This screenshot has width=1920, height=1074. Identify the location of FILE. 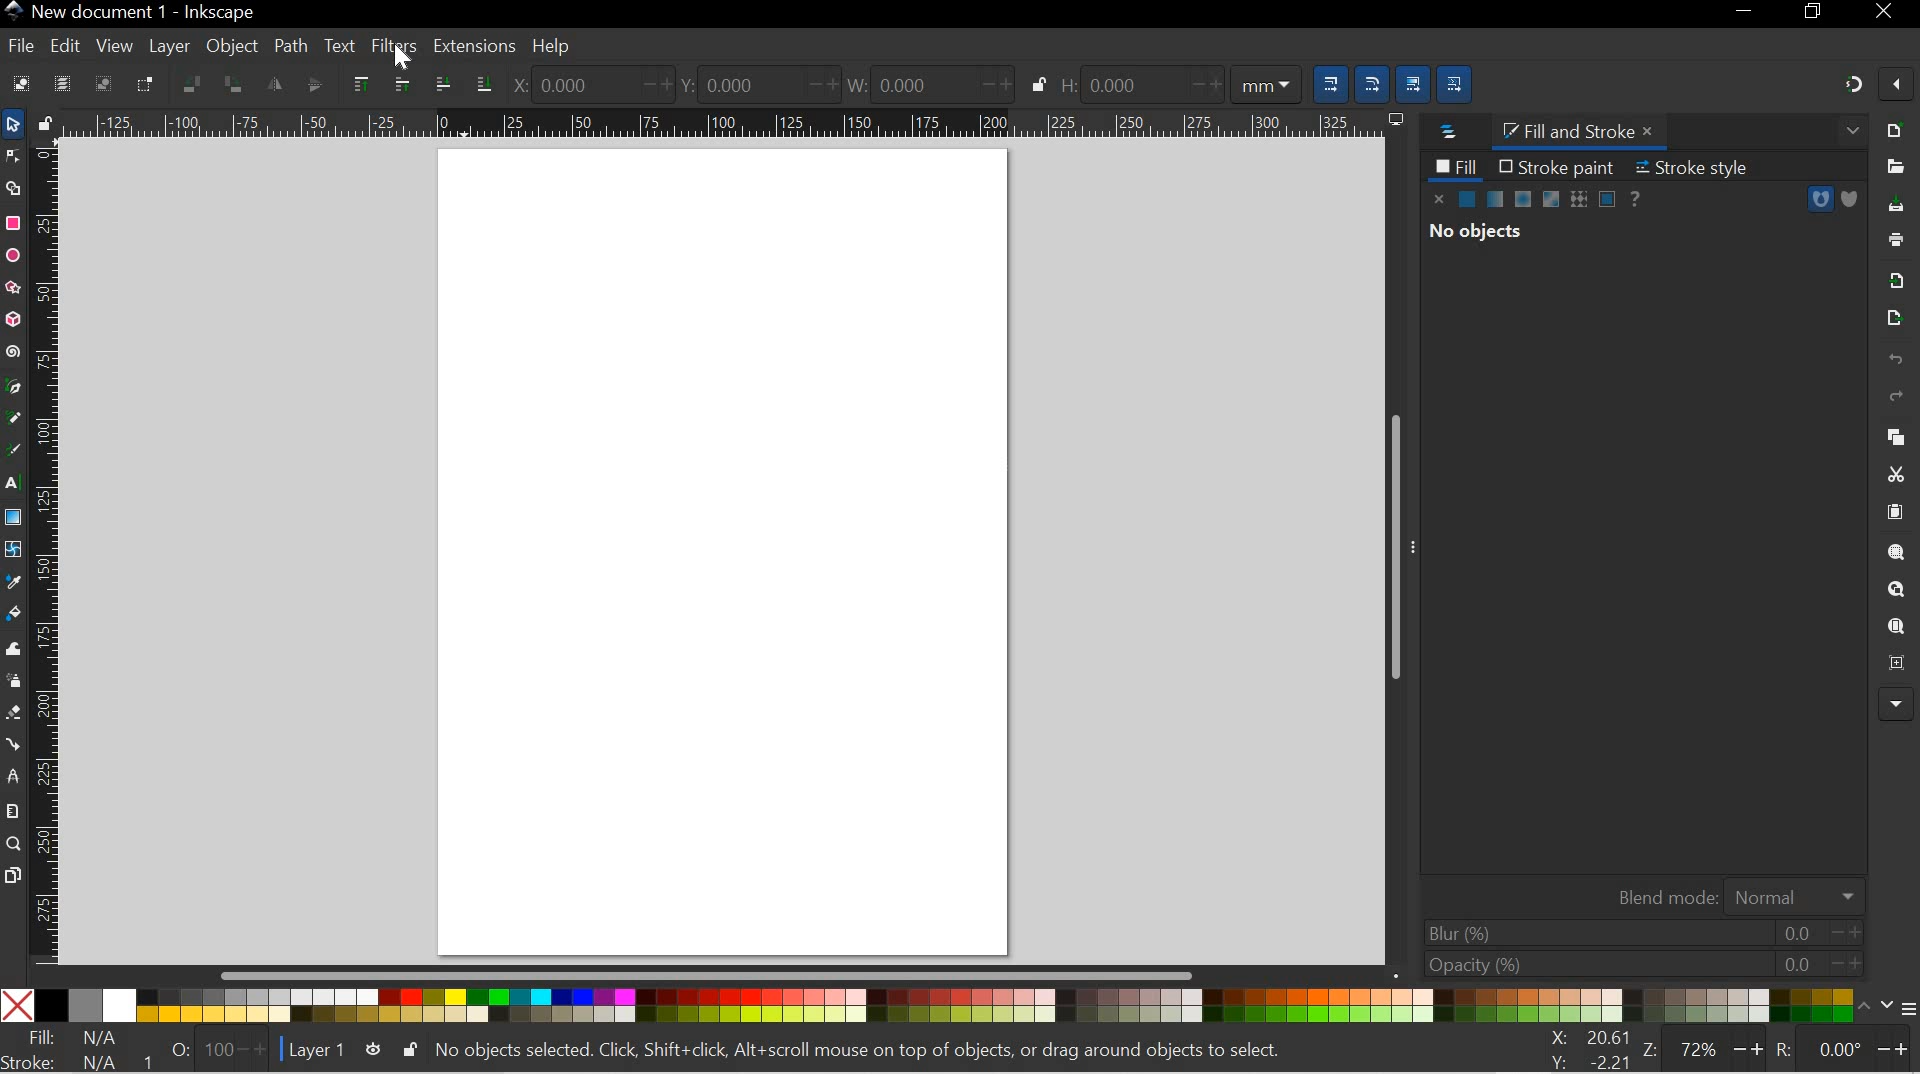
(17, 48).